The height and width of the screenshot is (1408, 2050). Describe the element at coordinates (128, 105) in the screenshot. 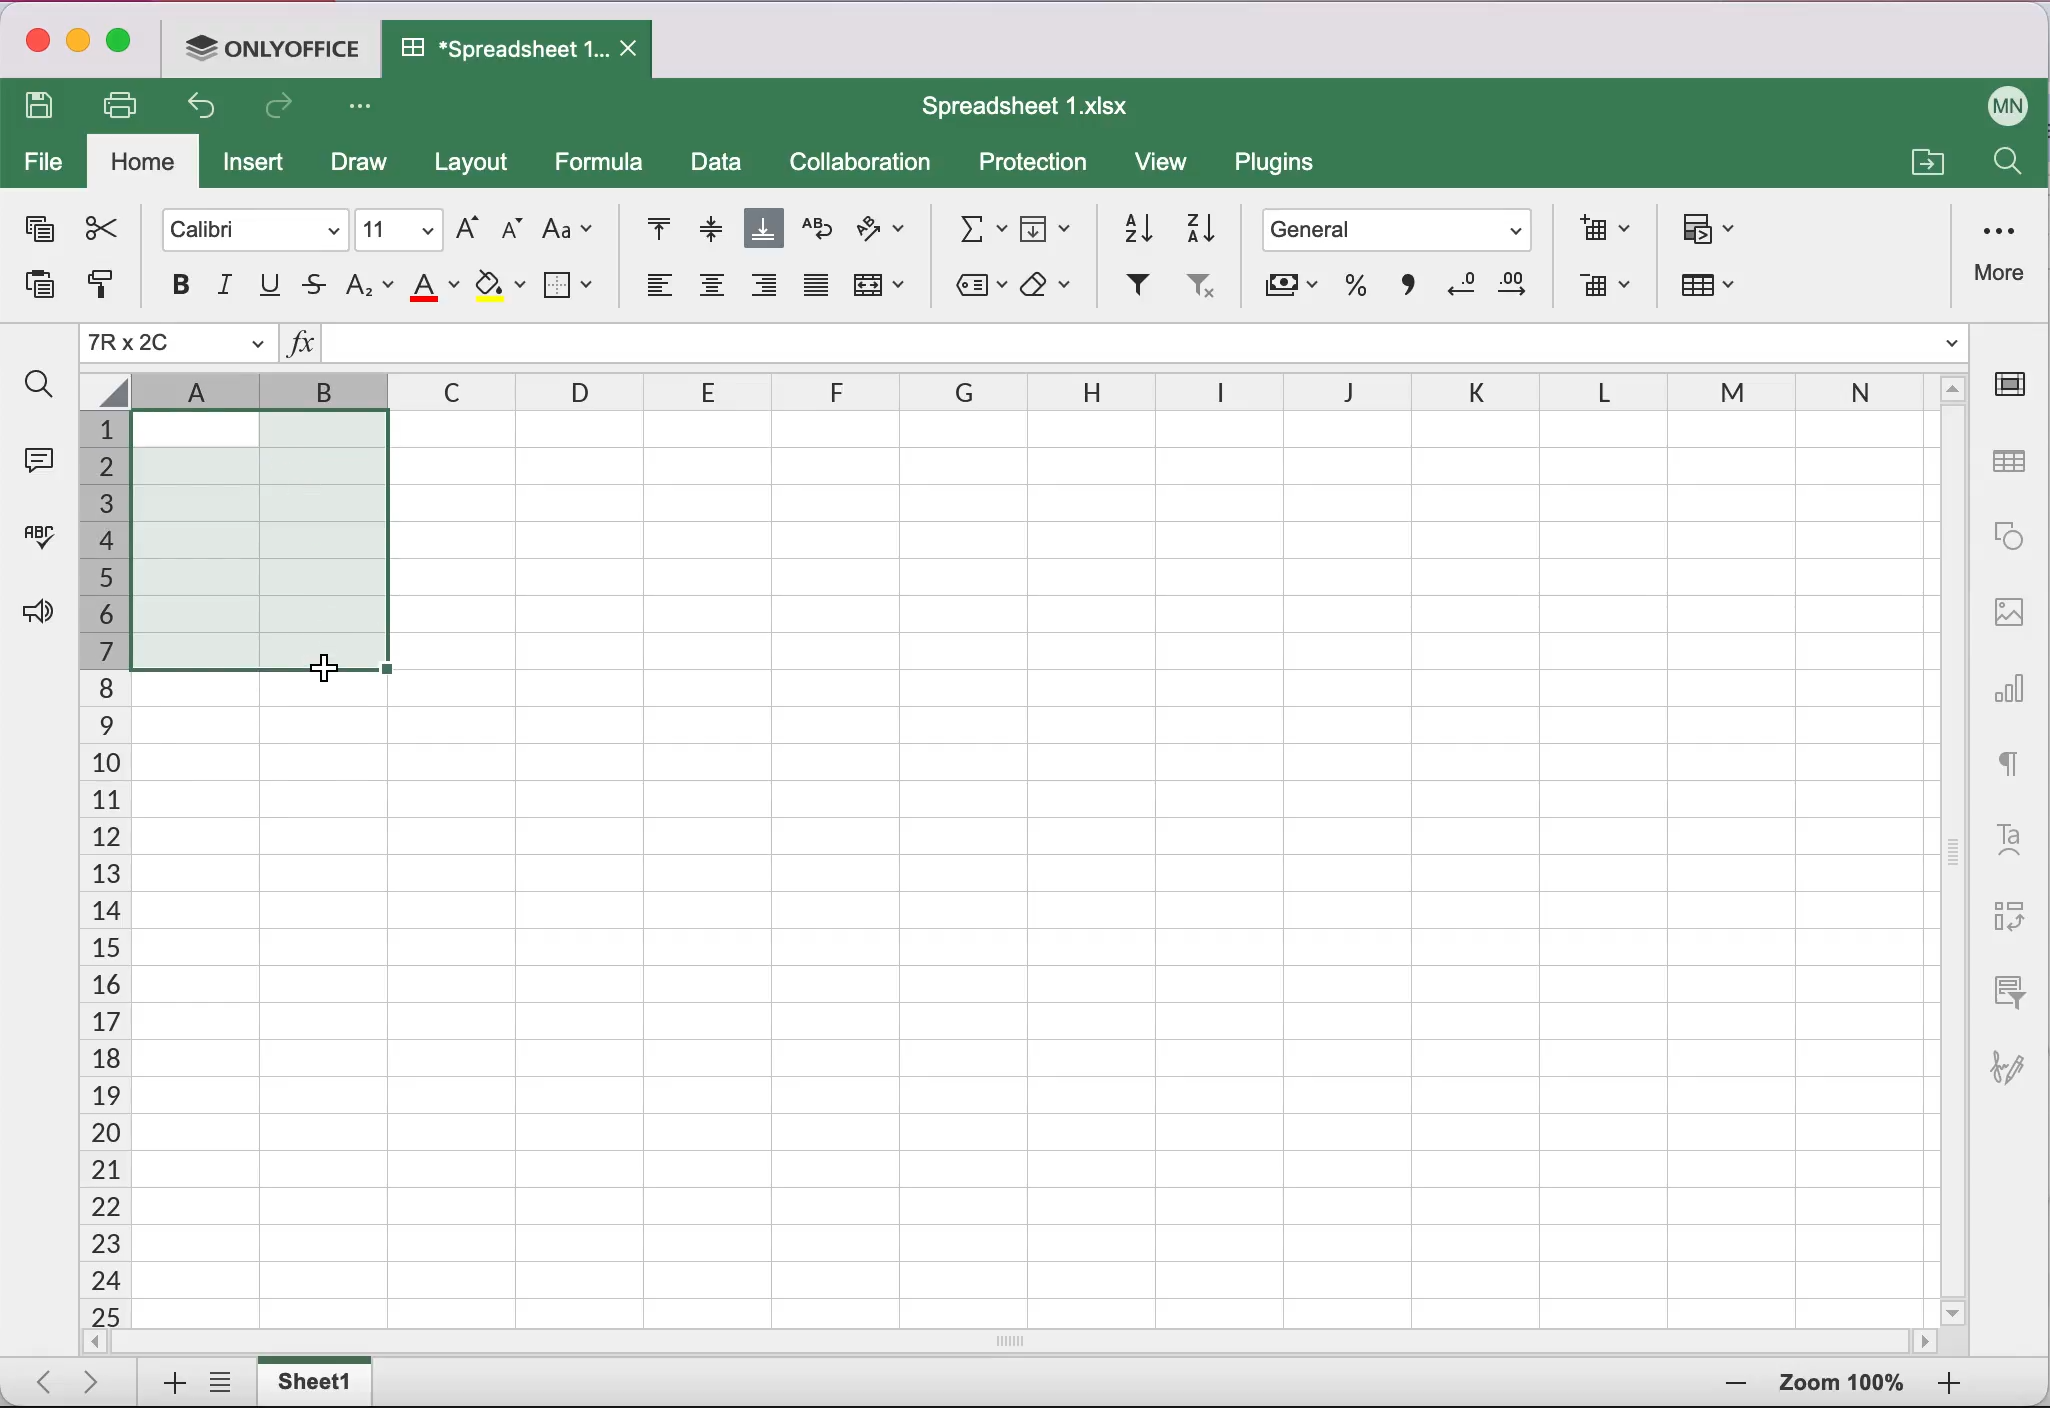

I see `print` at that location.